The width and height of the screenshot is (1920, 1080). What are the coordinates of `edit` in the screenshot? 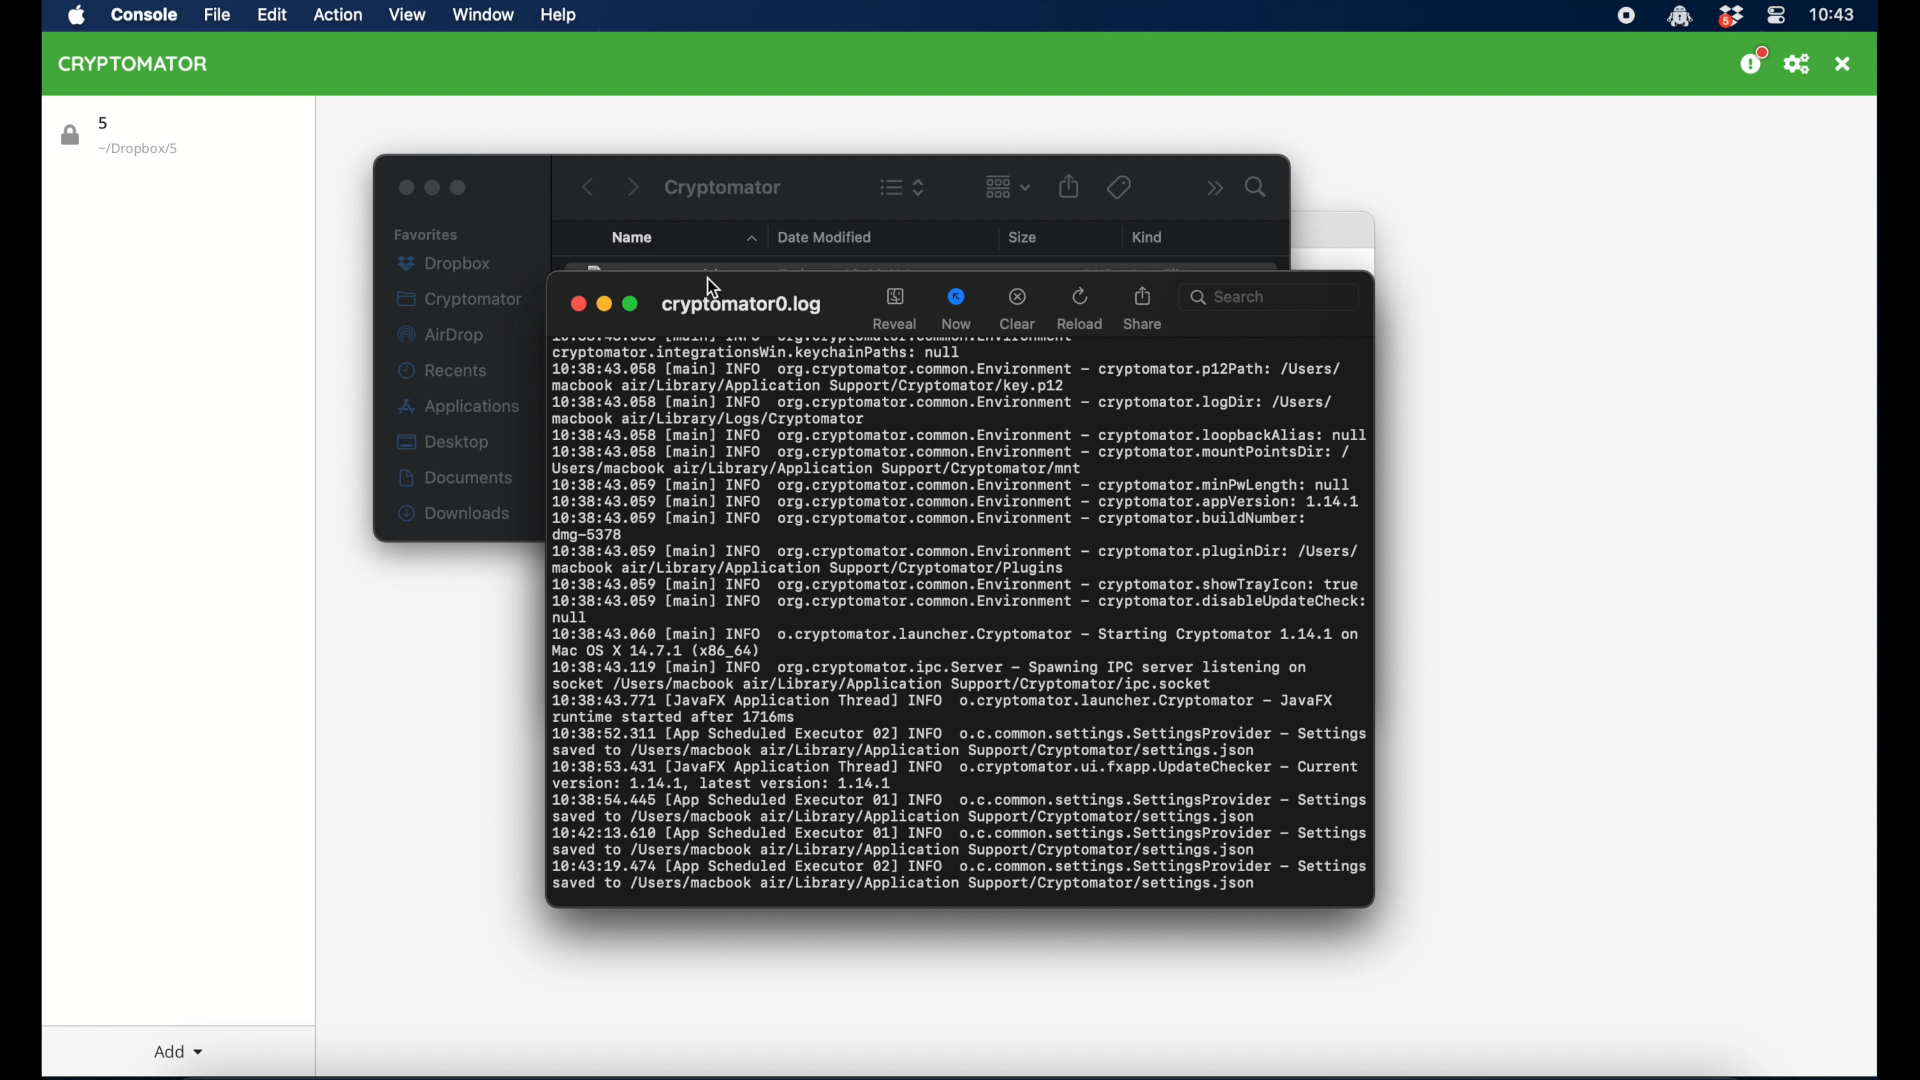 It's located at (273, 15).